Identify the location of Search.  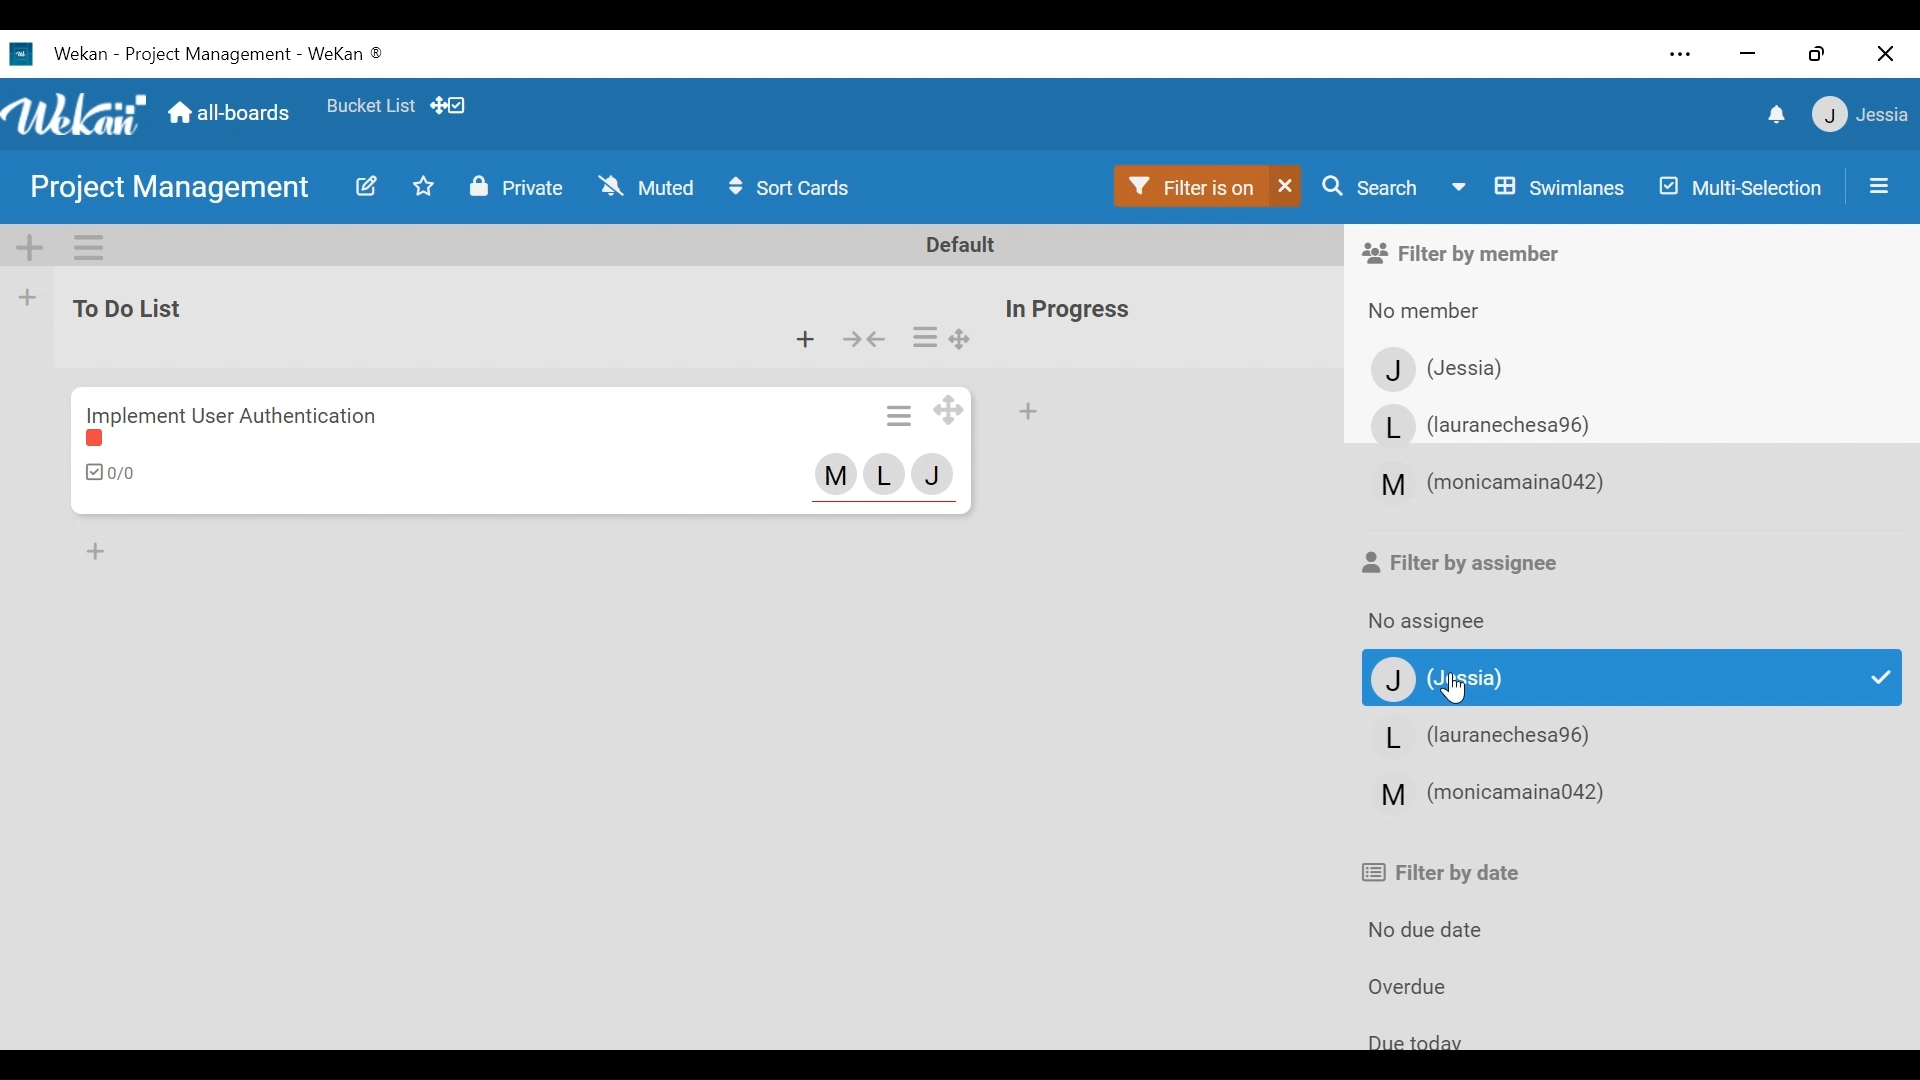
(1372, 187).